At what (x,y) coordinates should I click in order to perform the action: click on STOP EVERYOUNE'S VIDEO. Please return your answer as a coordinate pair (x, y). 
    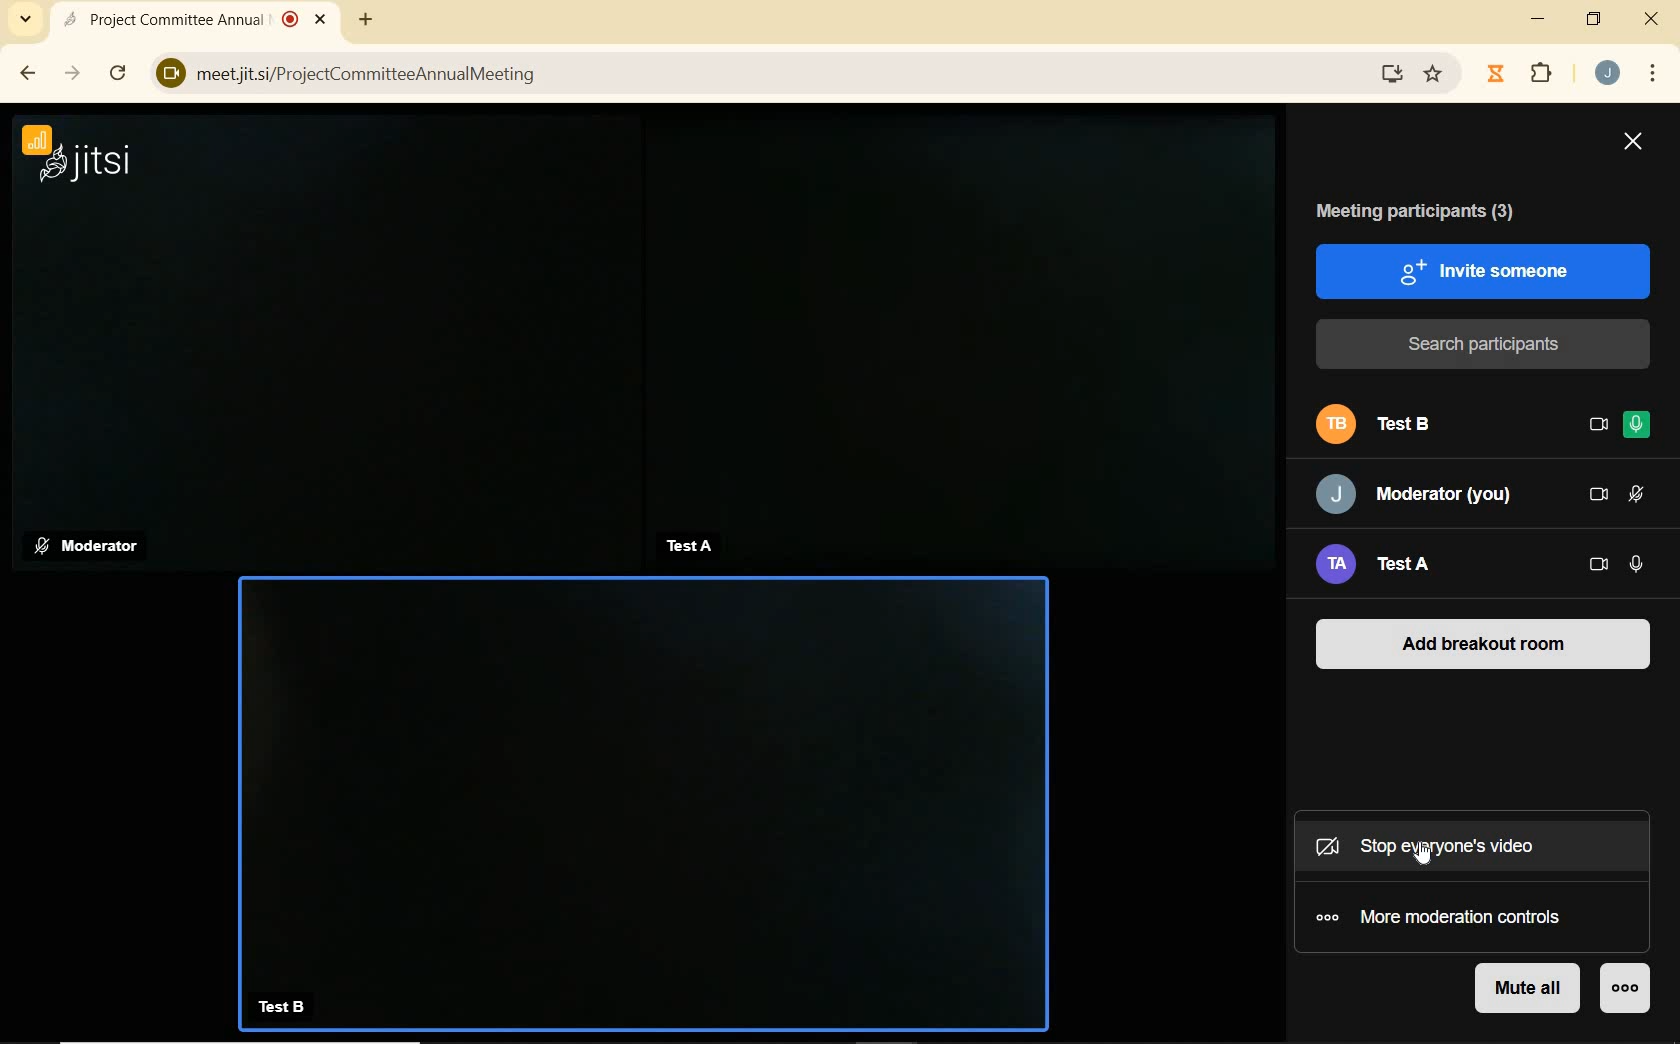
    Looking at the image, I should click on (1474, 844).